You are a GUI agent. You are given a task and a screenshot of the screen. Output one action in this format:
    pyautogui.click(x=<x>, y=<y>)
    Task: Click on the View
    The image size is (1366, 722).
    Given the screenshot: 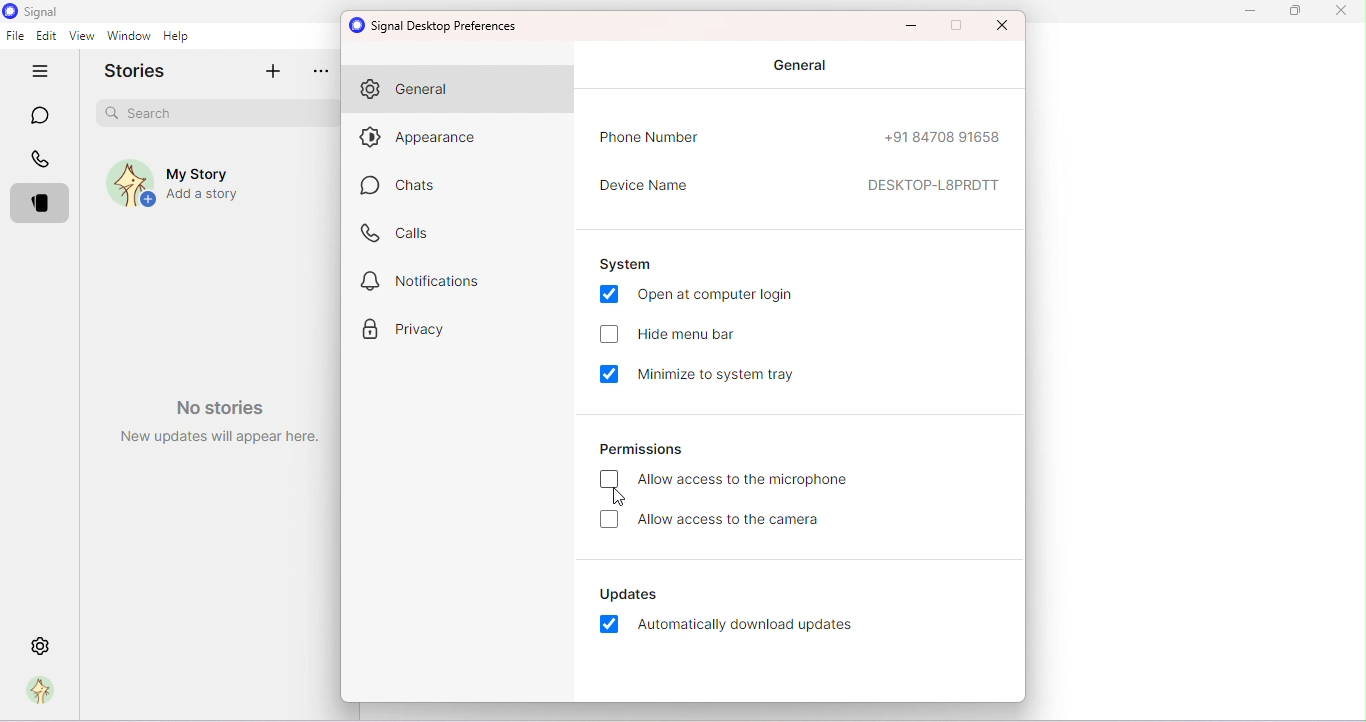 What is the action you would take?
    pyautogui.click(x=83, y=38)
    